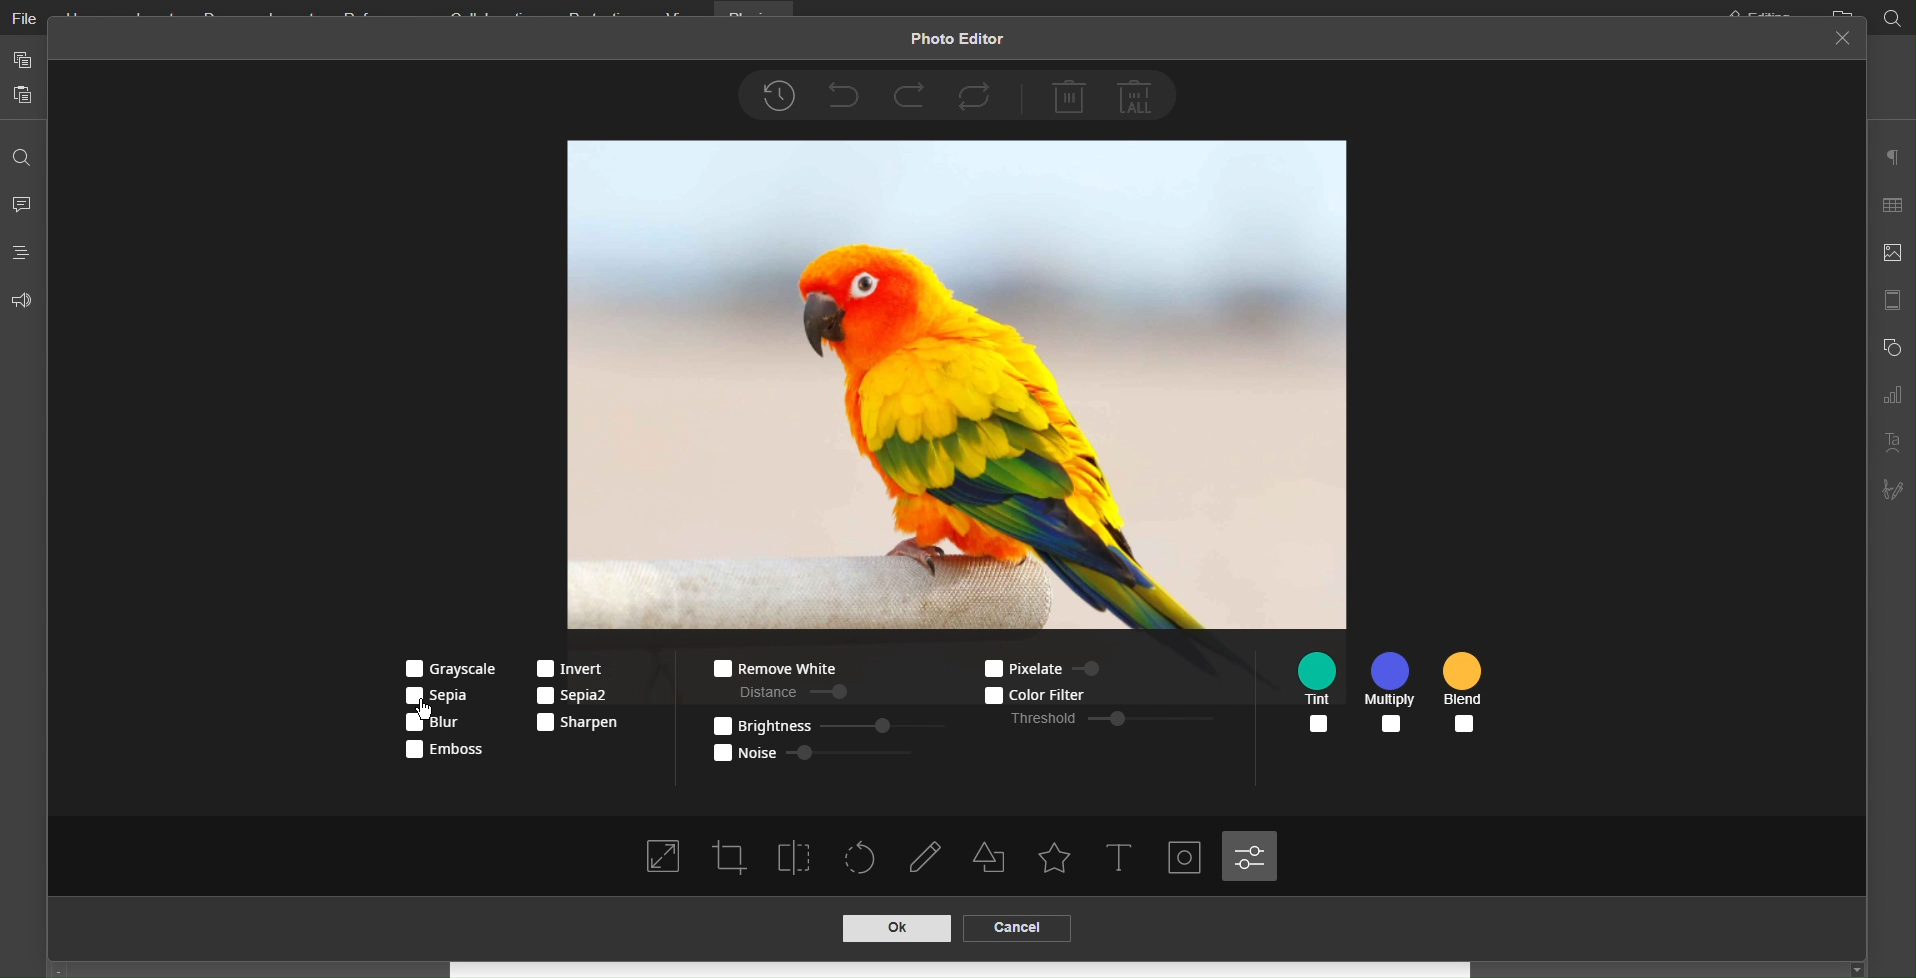  Describe the element at coordinates (995, 859) in the screenshot. I see `Shape Settings` at that location.